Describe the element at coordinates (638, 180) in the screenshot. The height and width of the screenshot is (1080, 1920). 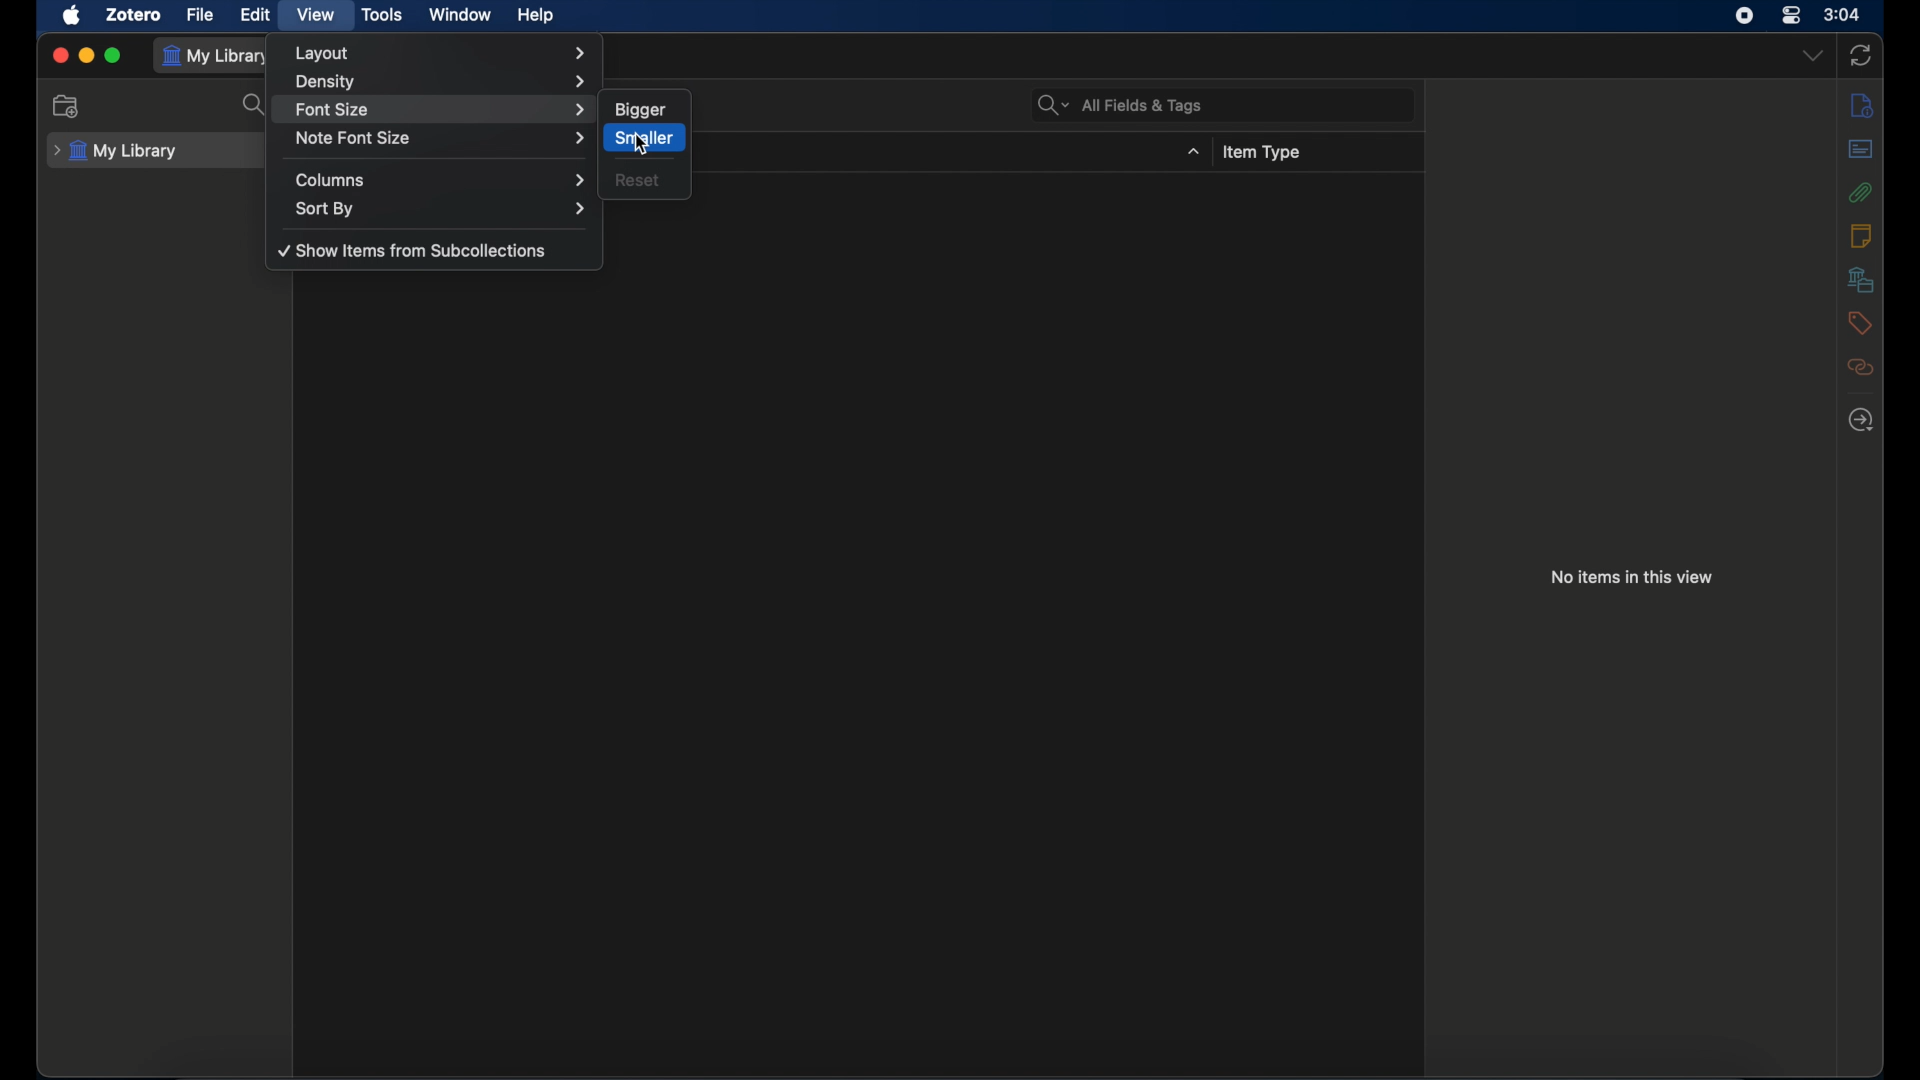
I see `reset` at that location.